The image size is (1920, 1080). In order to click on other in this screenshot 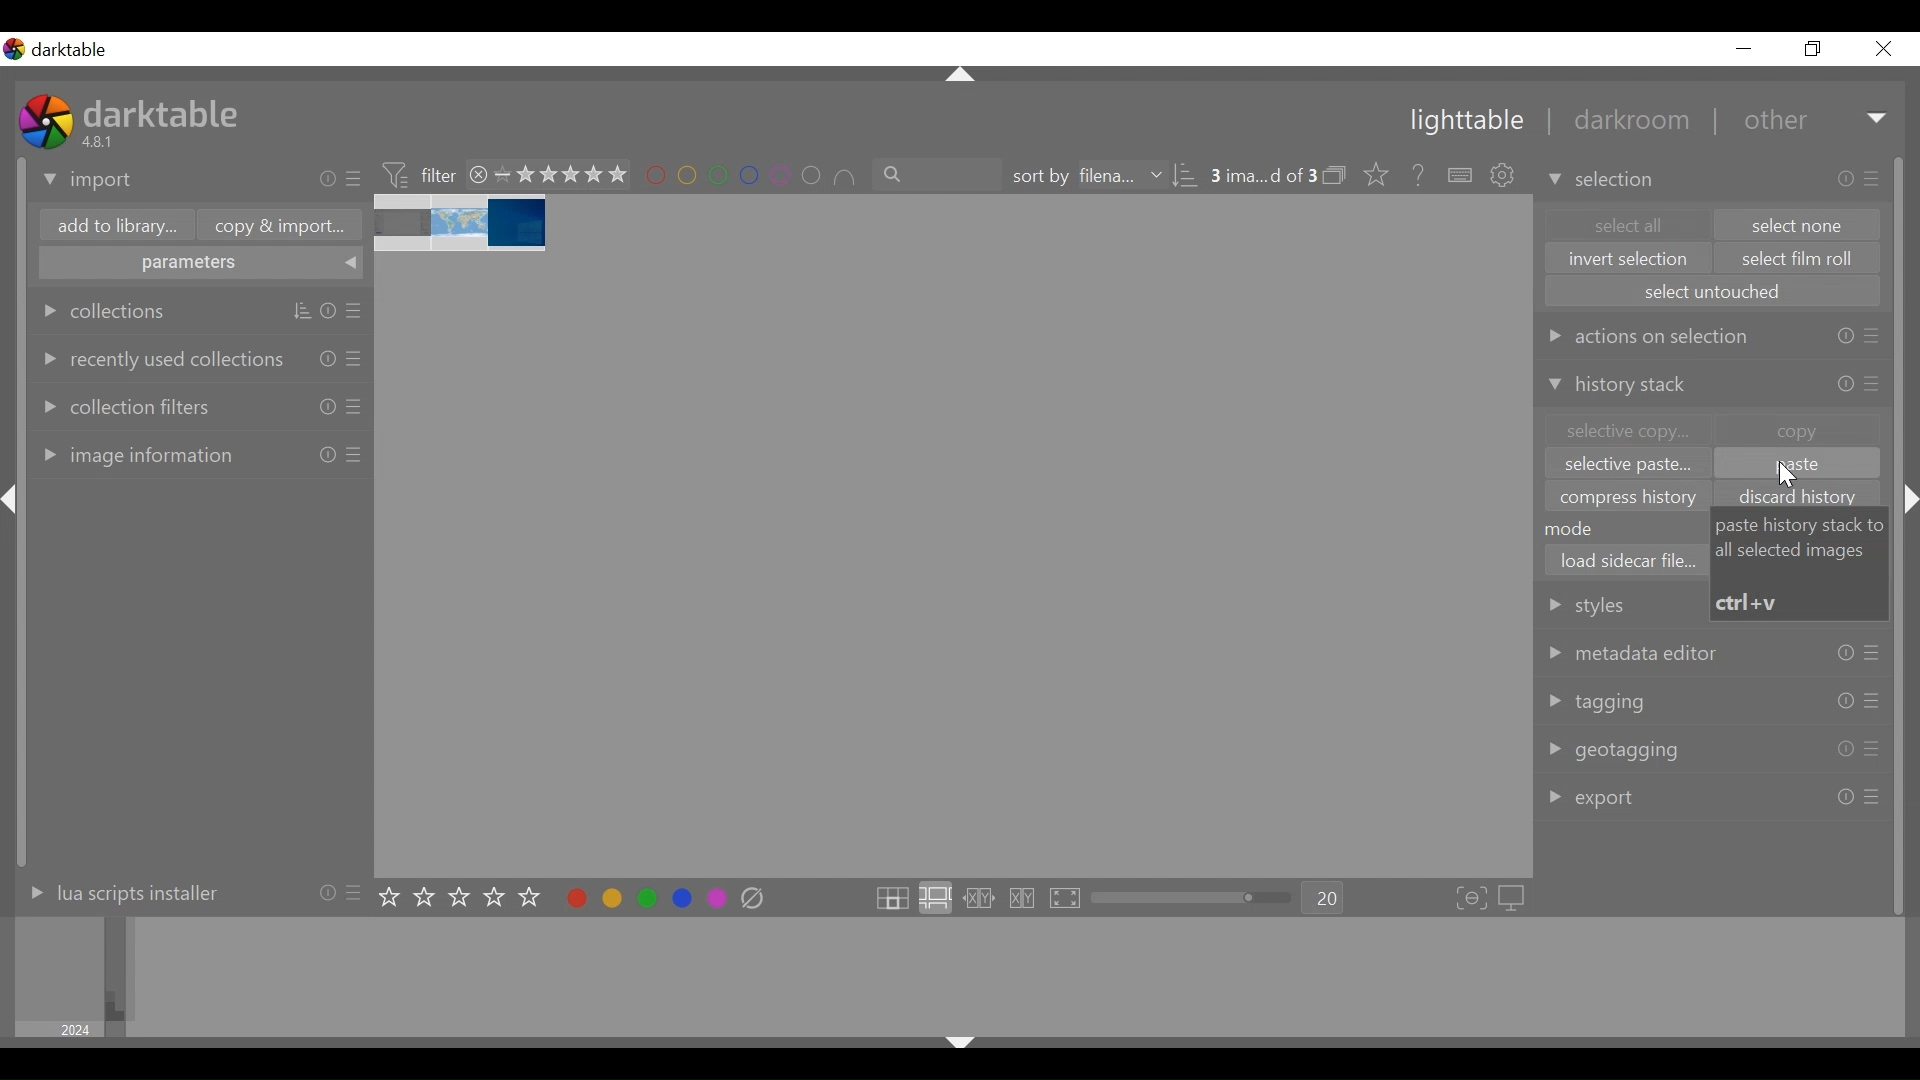, I will do `click(1773, 121)`.